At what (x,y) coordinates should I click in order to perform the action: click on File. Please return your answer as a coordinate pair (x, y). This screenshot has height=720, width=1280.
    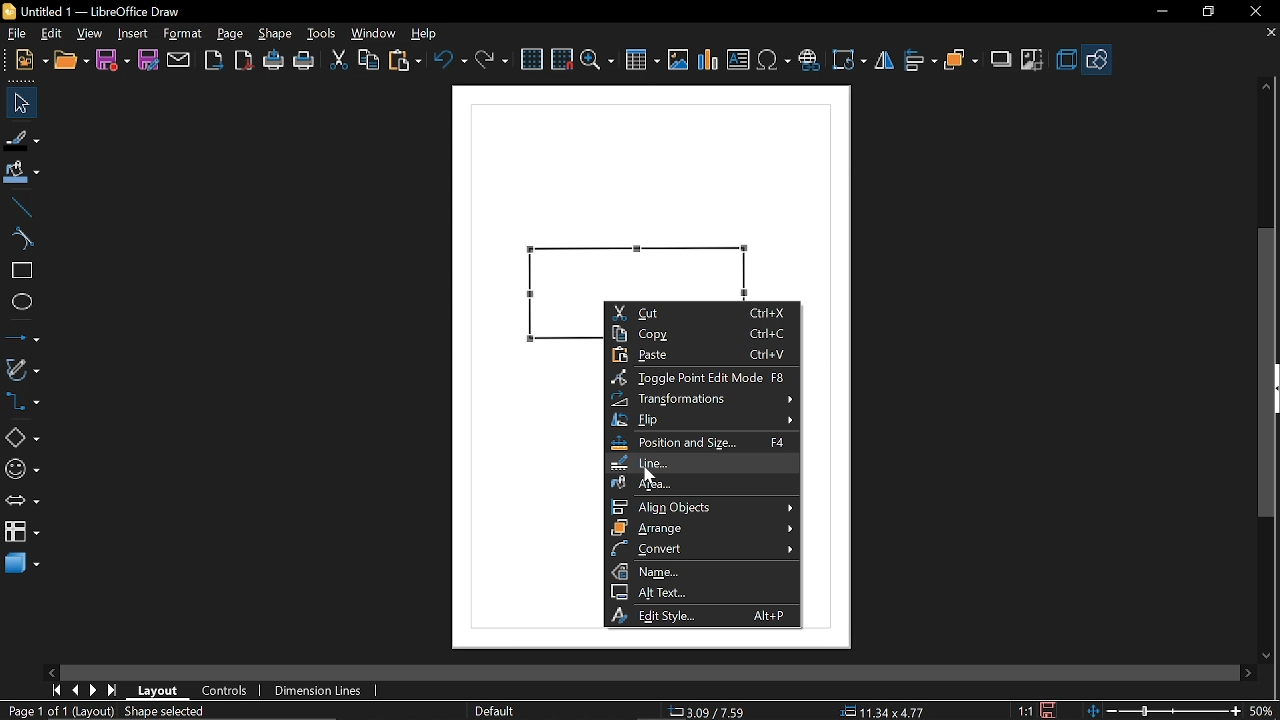
    Looking at the image, I should click on (19, 32).